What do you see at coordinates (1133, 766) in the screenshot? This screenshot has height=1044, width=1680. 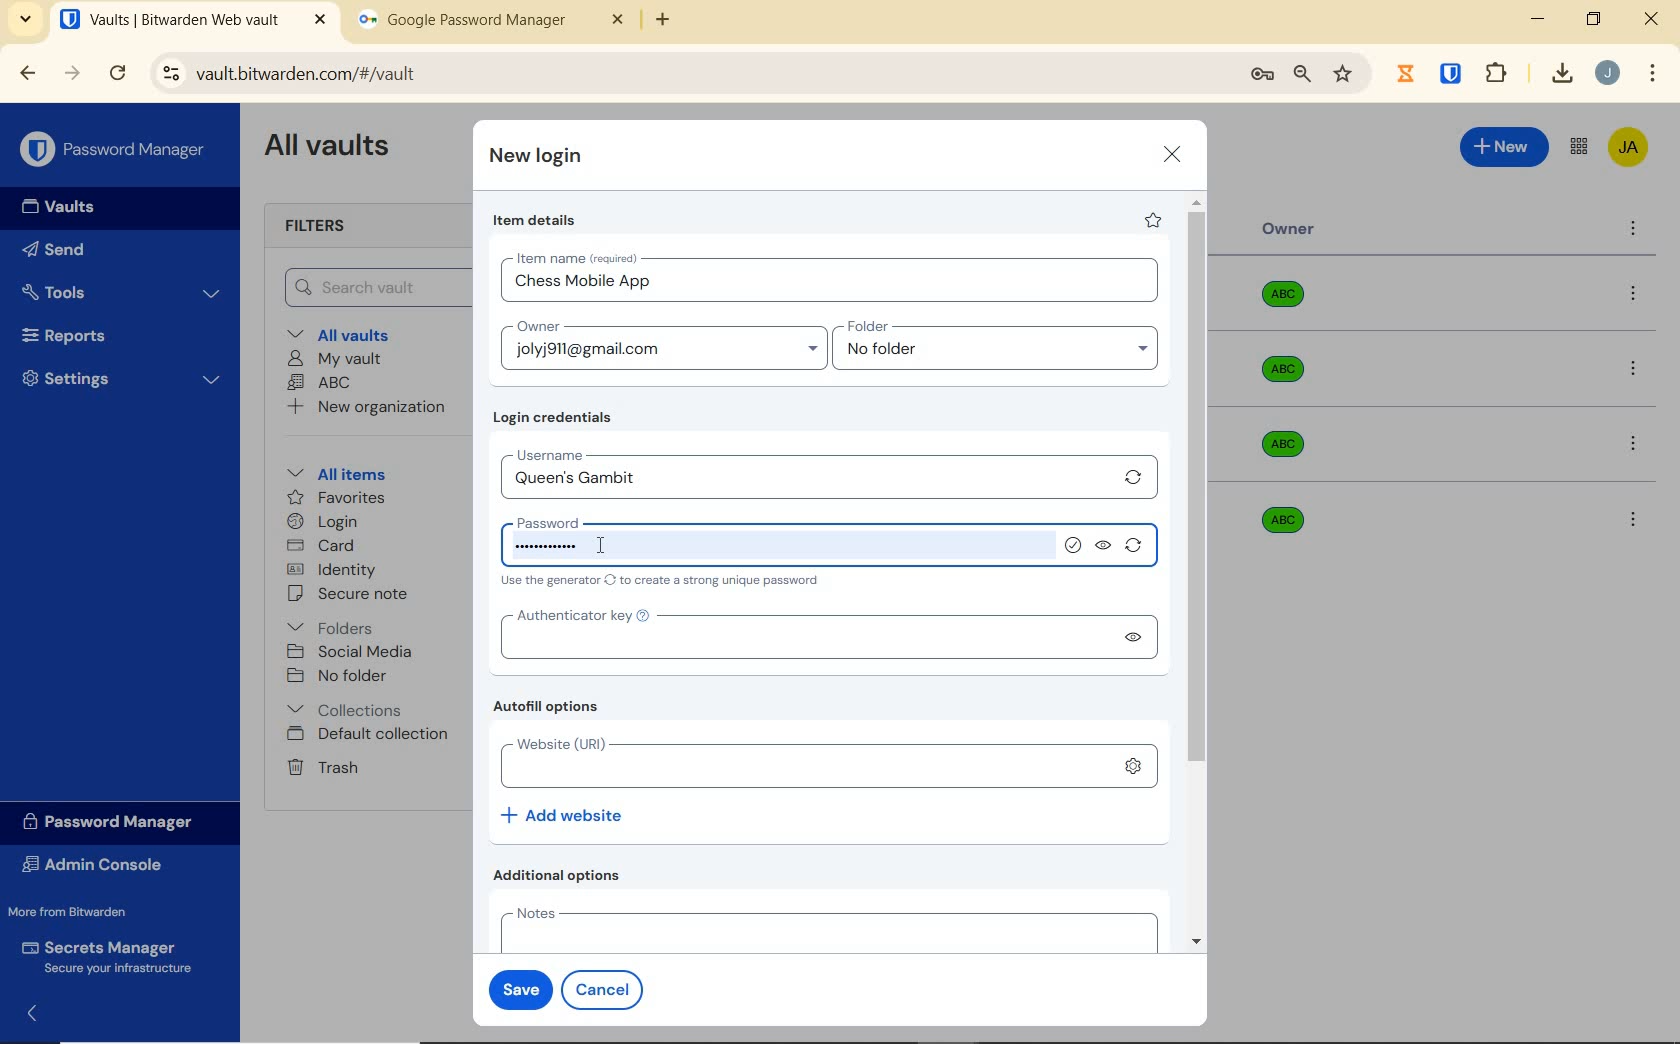 I see `link` at bounding box center [1133, 766].